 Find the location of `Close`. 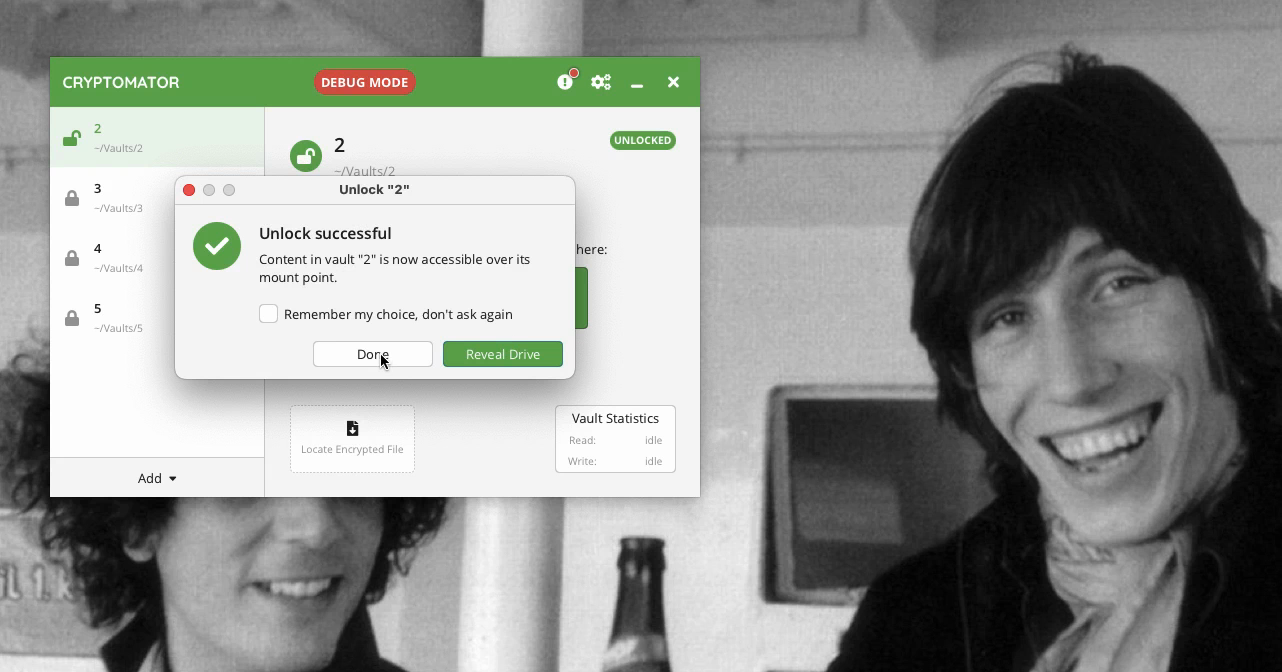

Close is located at coordinates (187, 189).